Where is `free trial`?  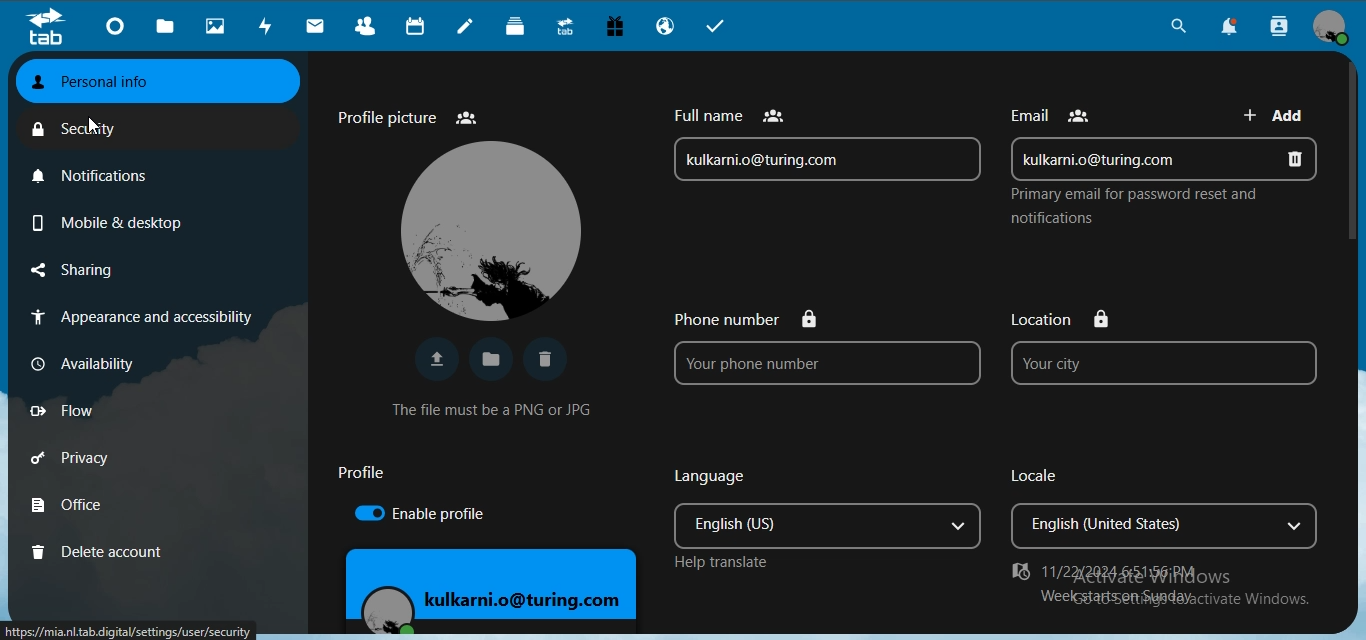
free trial is located at coordinates (617, 29).